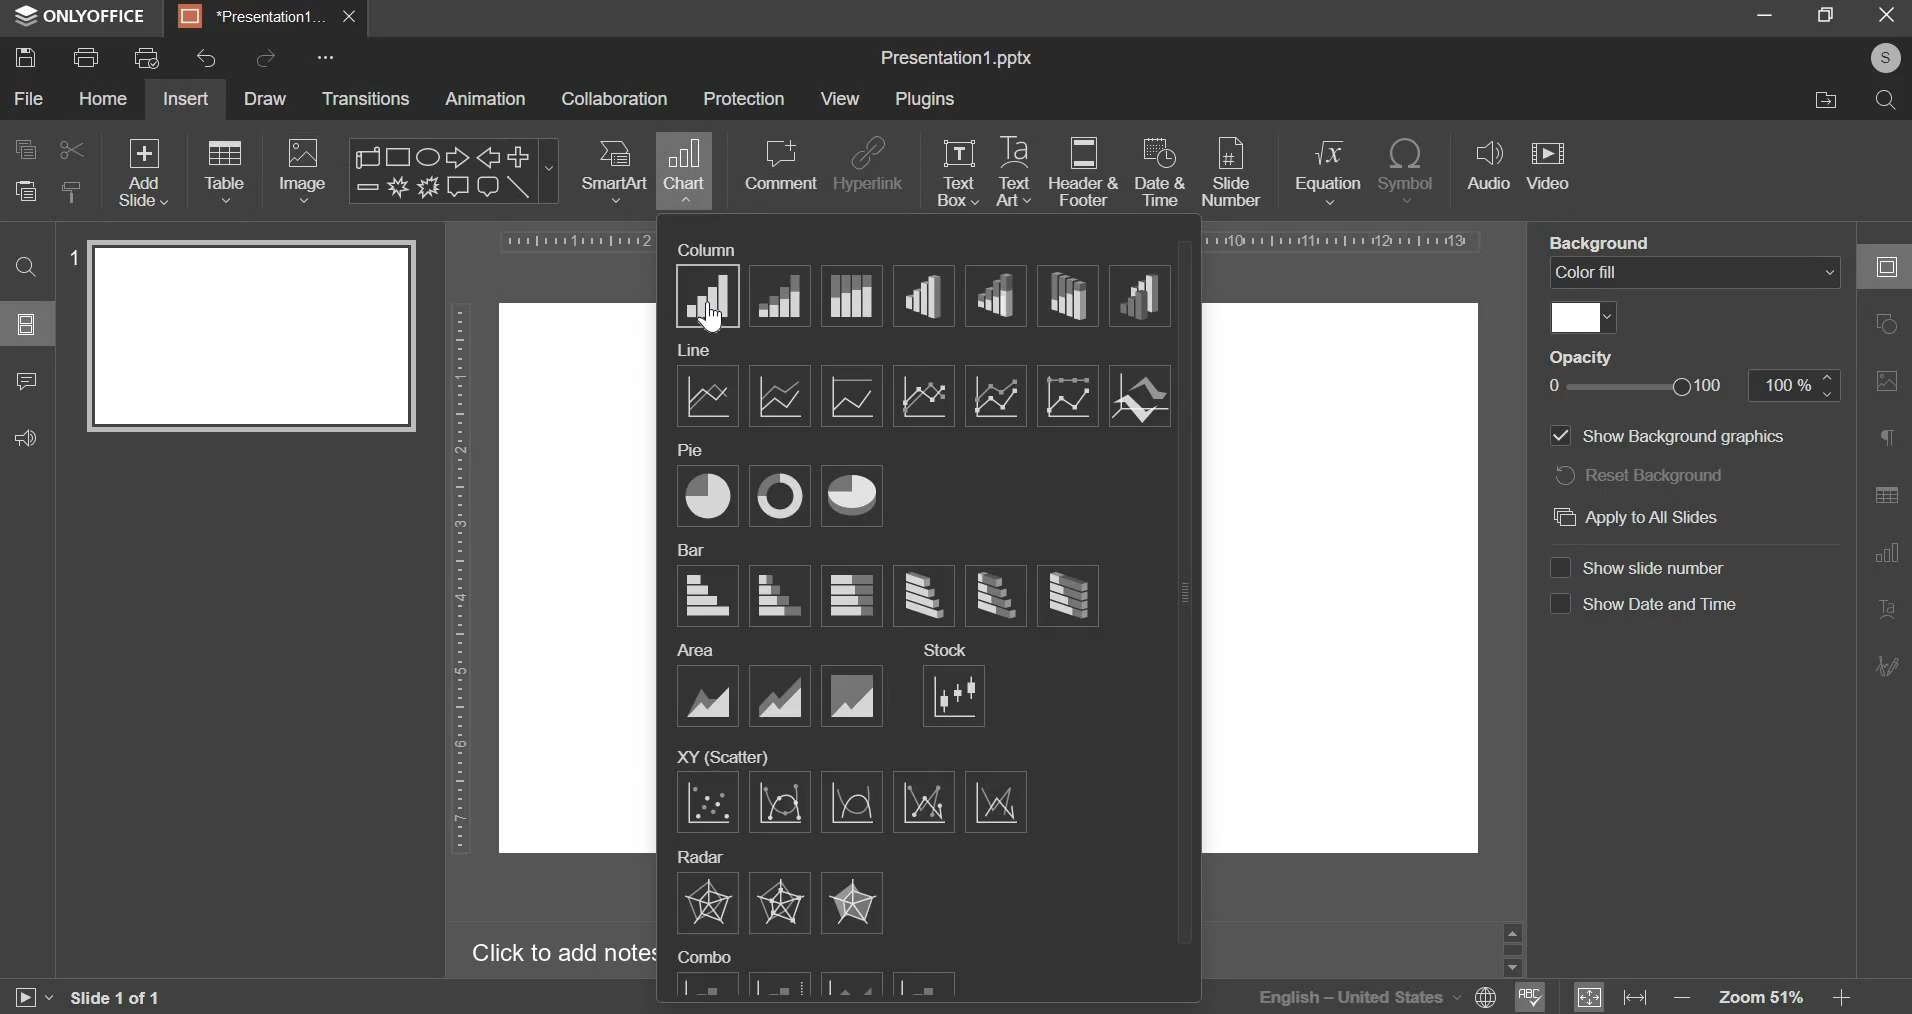 The height and width of the screenshot is (1014, 1912). Describe the element at coordinates (1638, 474) in the screenshot. I see `reset background` at that location.